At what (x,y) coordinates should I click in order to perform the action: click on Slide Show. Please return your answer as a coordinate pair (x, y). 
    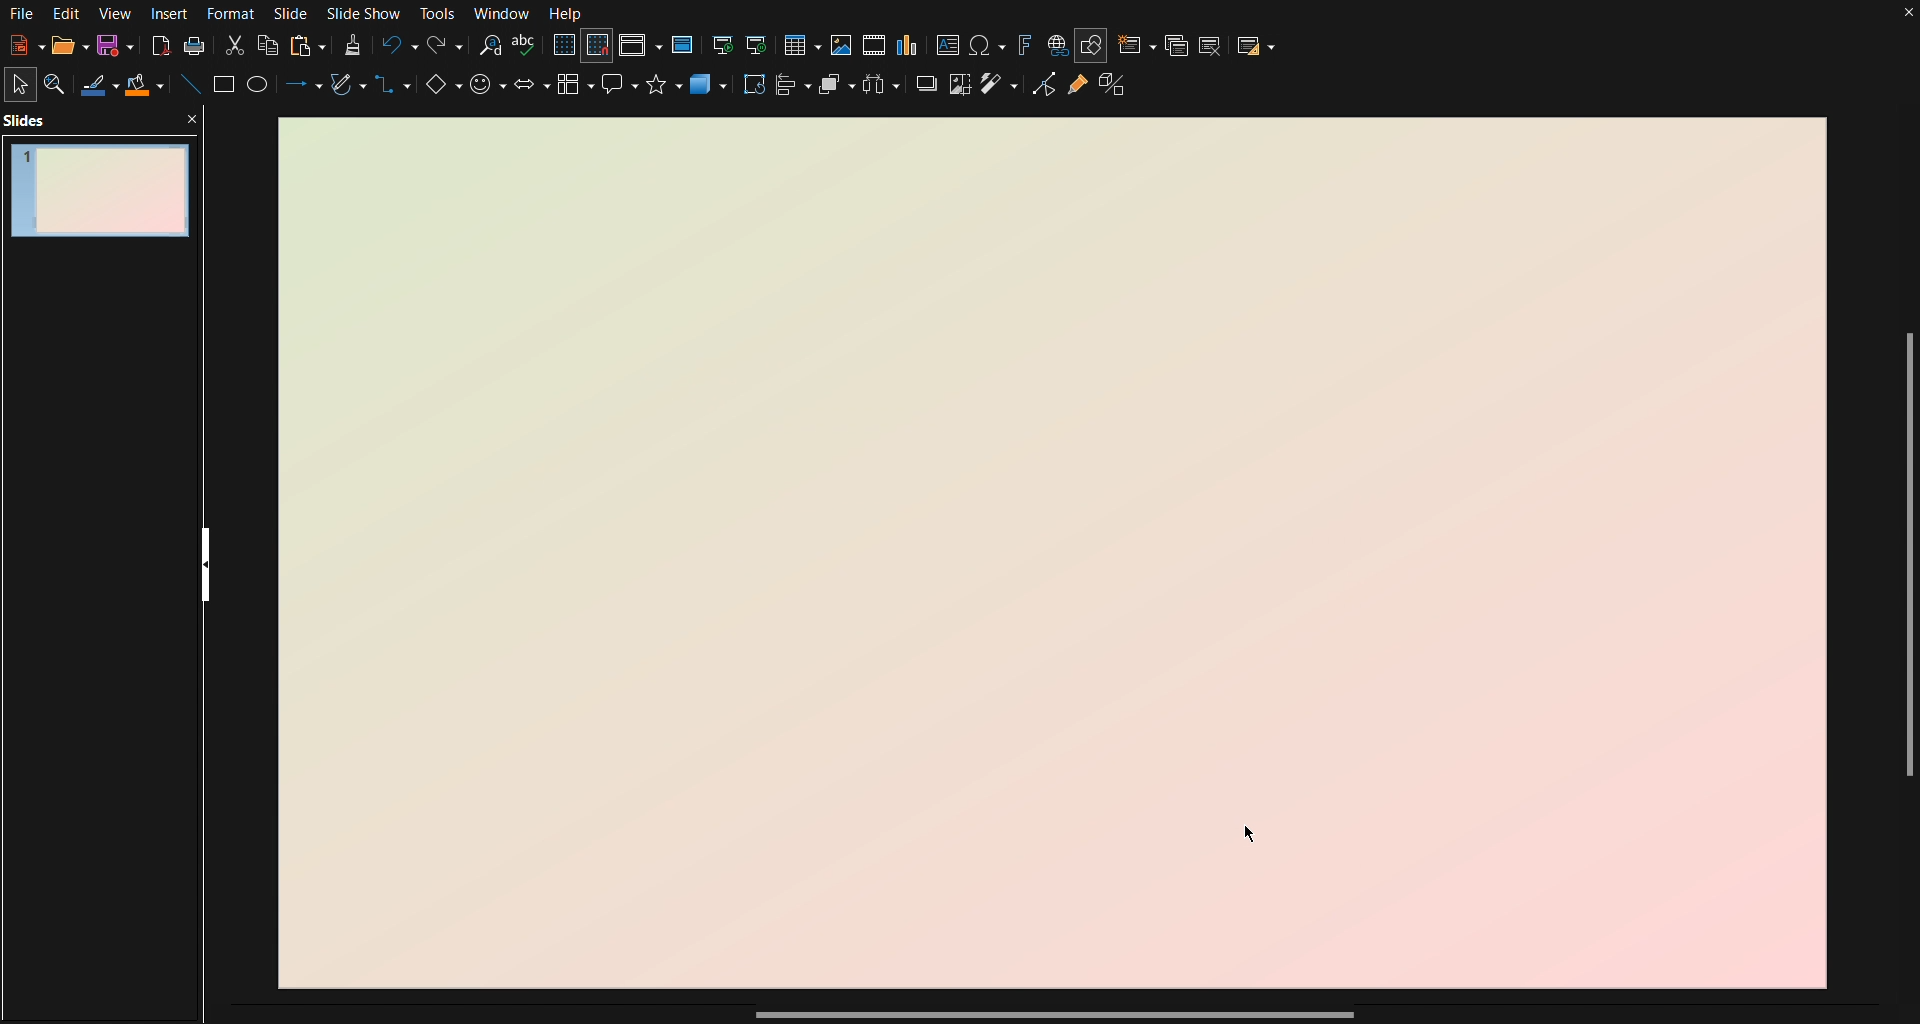
    Looking at the image, I should click on (368, 13).